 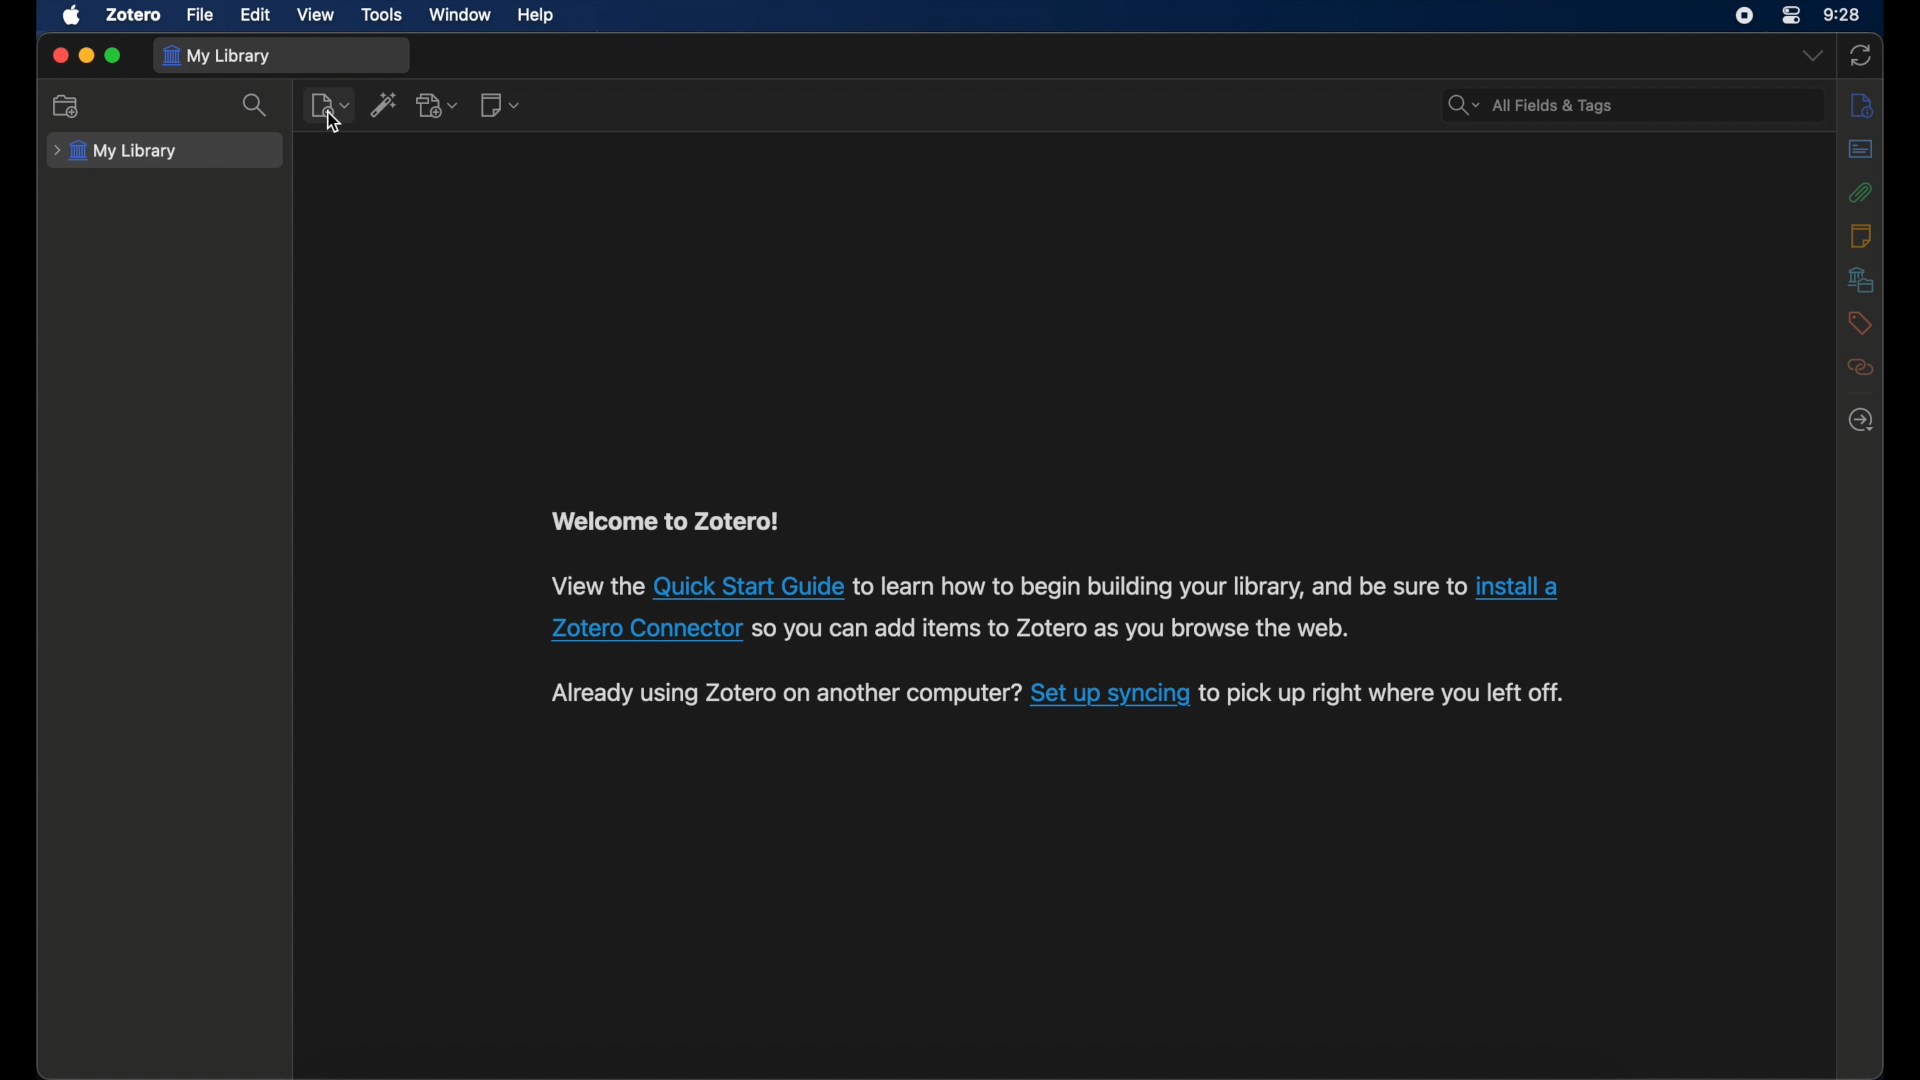 What do you see at coordinates (1861, 193) in the screenshot?
I see `attachments` at bounding box center [1861, 193].